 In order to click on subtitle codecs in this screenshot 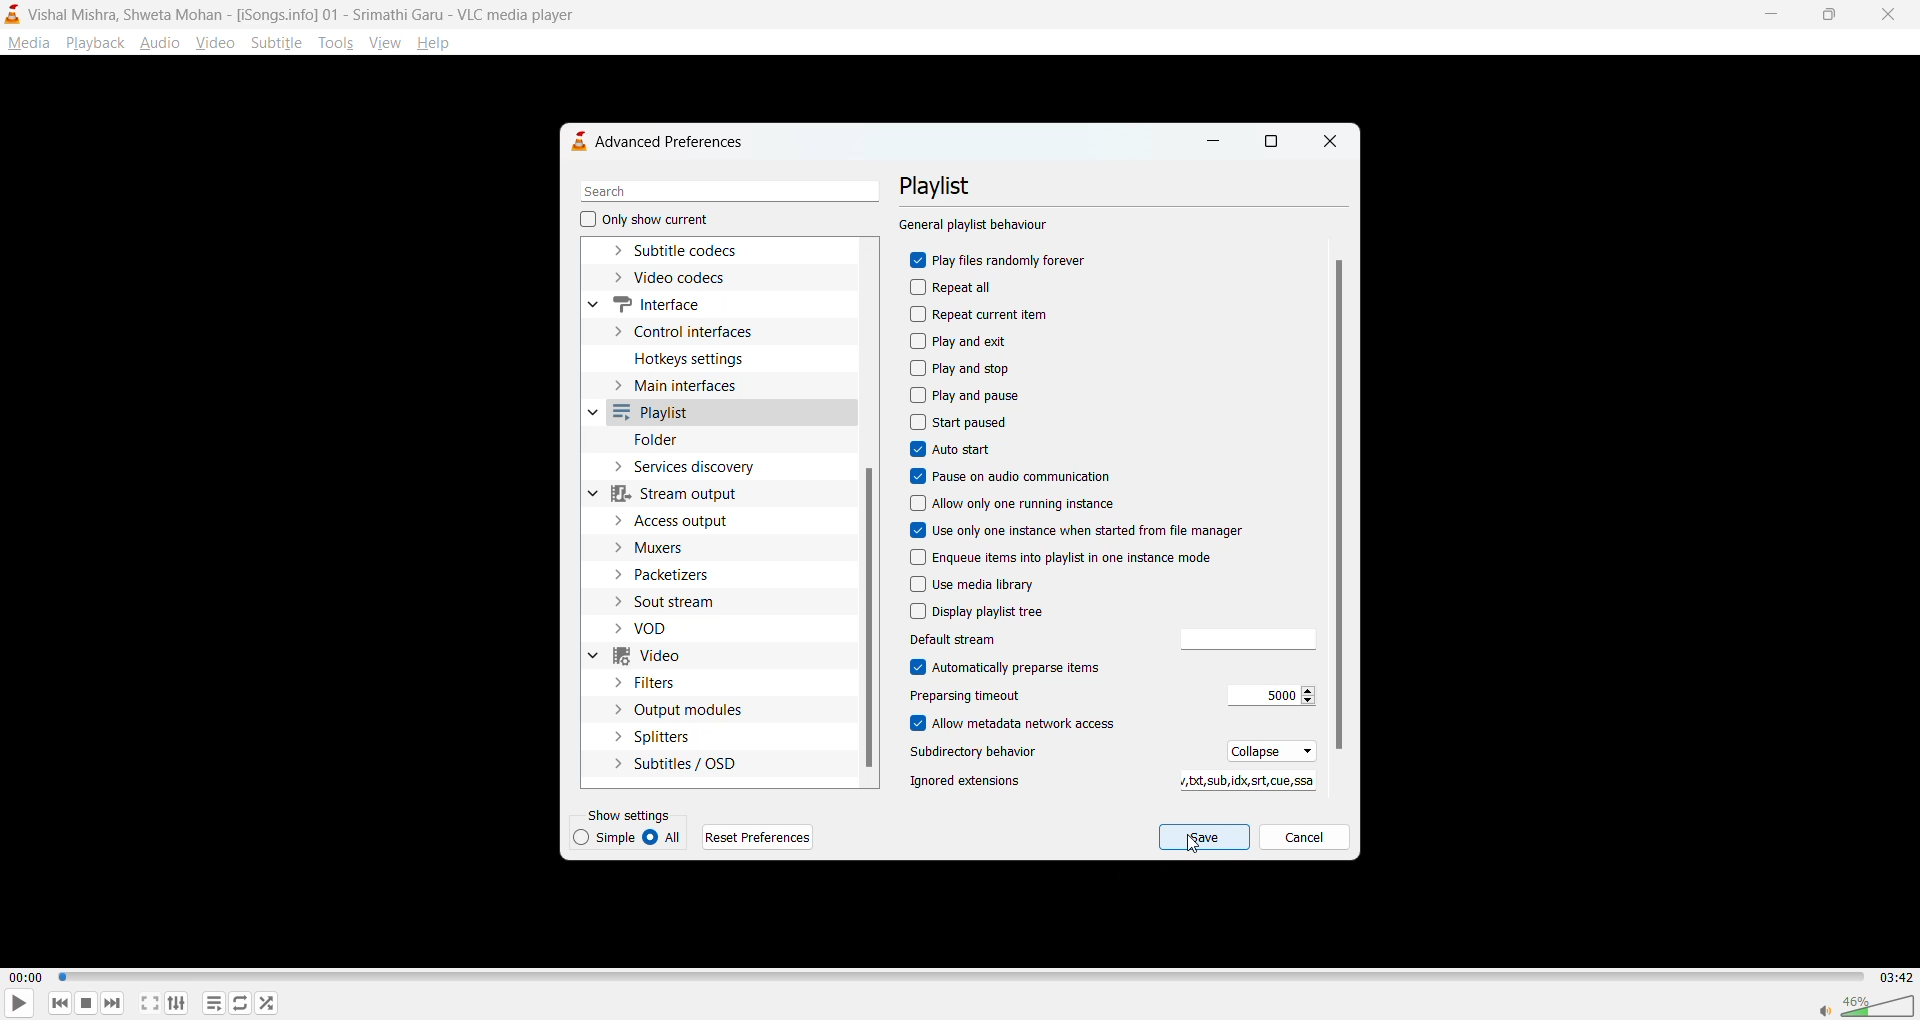, I will do `click(693, 252)`.